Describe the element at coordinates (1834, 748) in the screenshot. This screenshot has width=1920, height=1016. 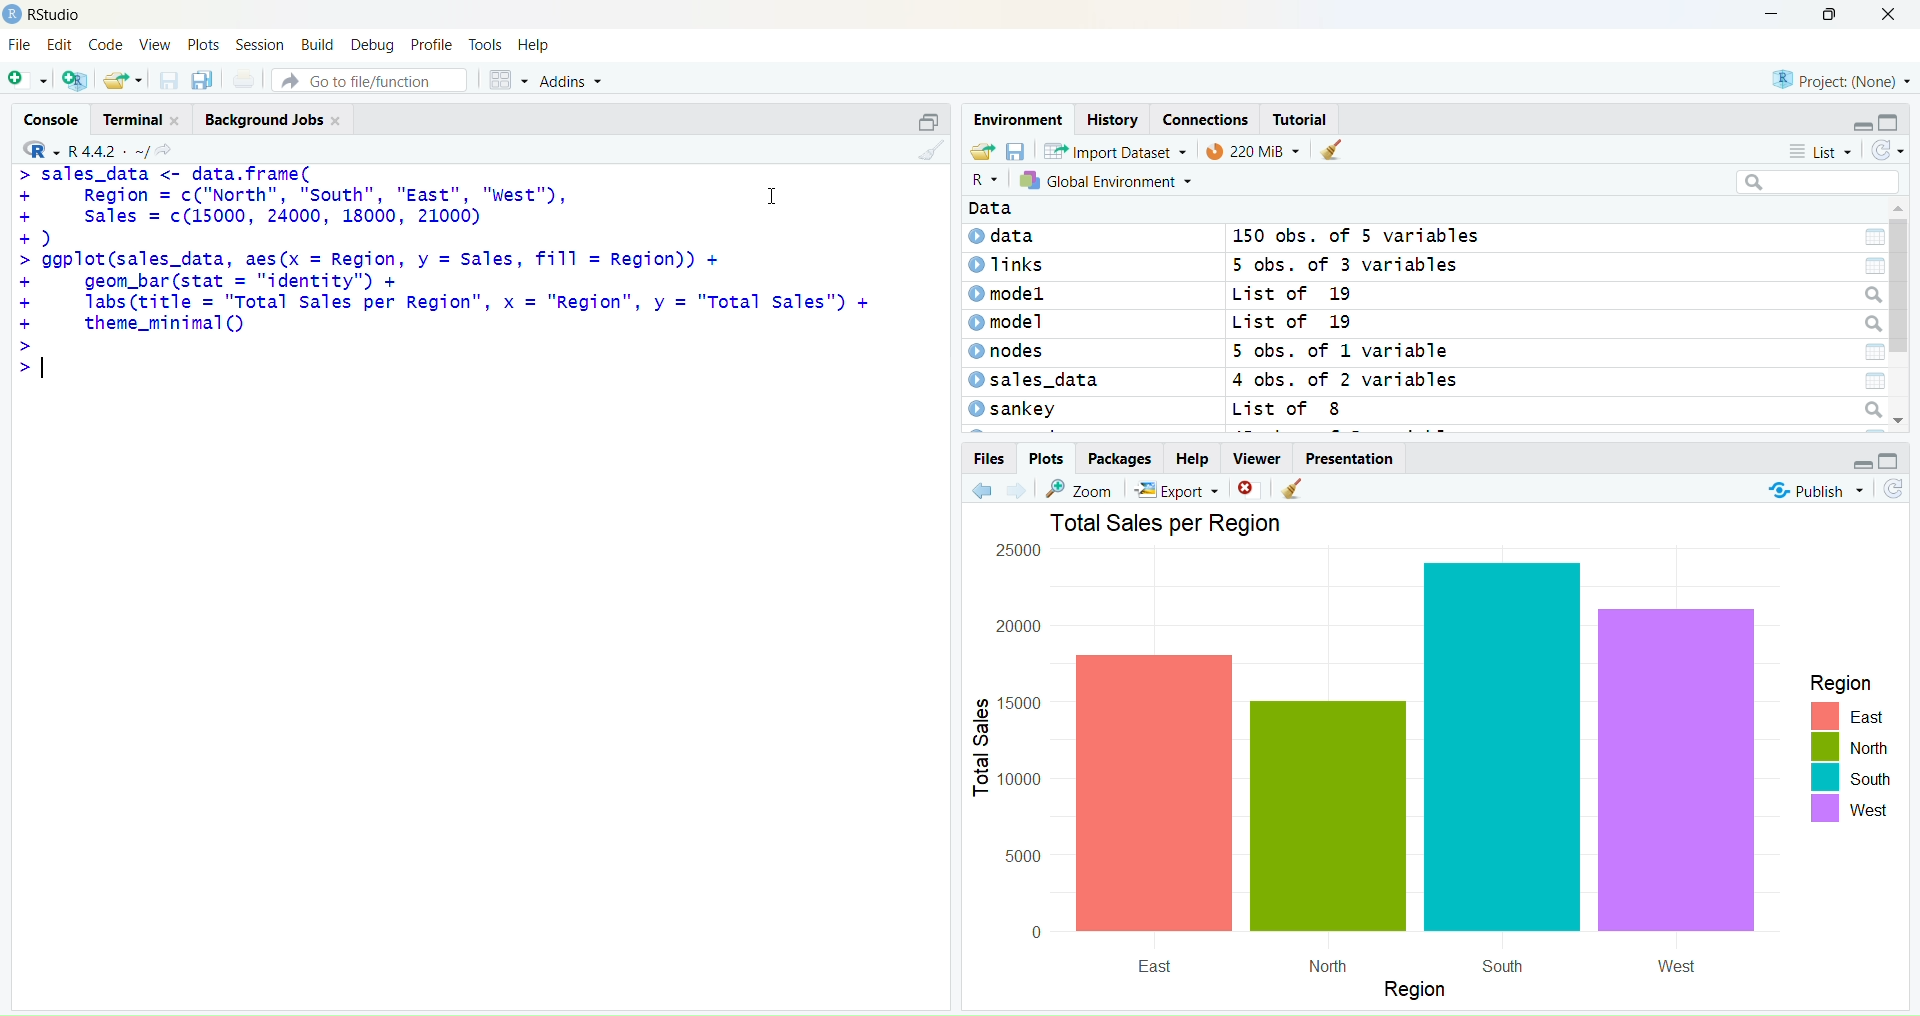
I see `Region East, North, South, West` at that location.